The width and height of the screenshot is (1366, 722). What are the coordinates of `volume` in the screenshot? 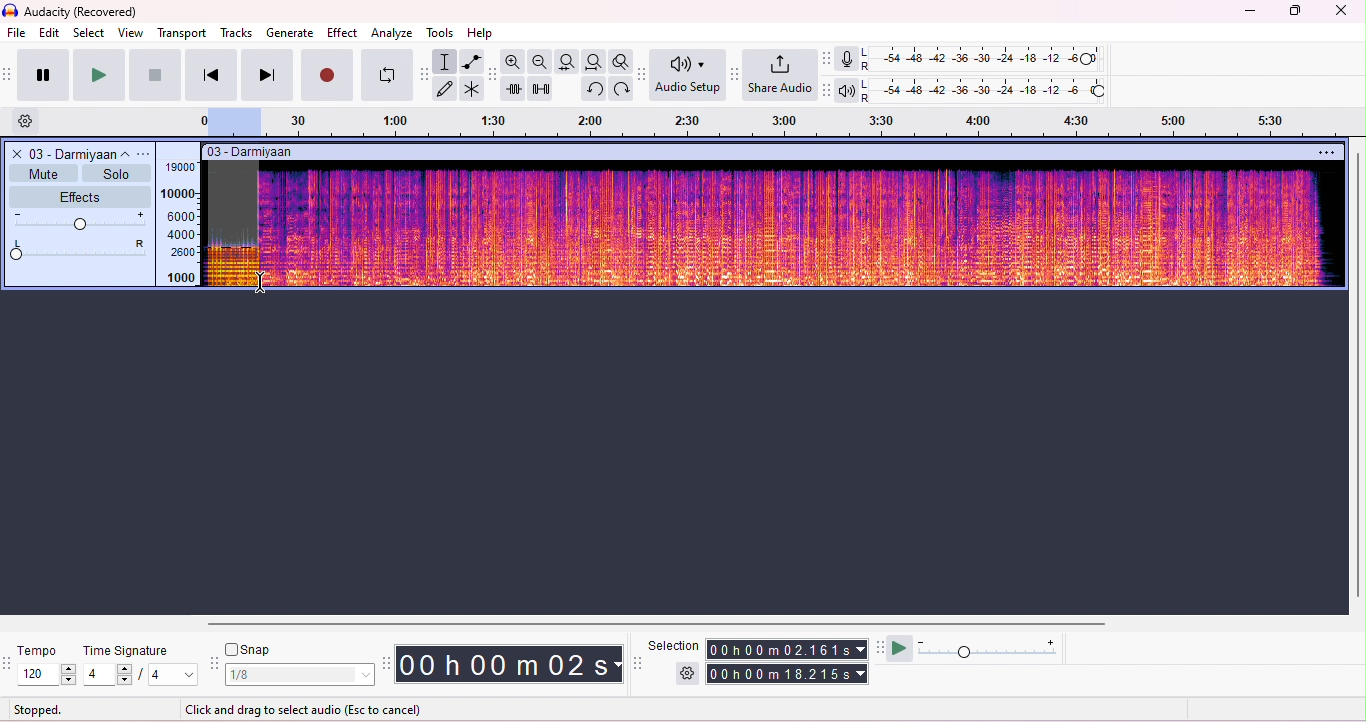 It's located at (81, 221).